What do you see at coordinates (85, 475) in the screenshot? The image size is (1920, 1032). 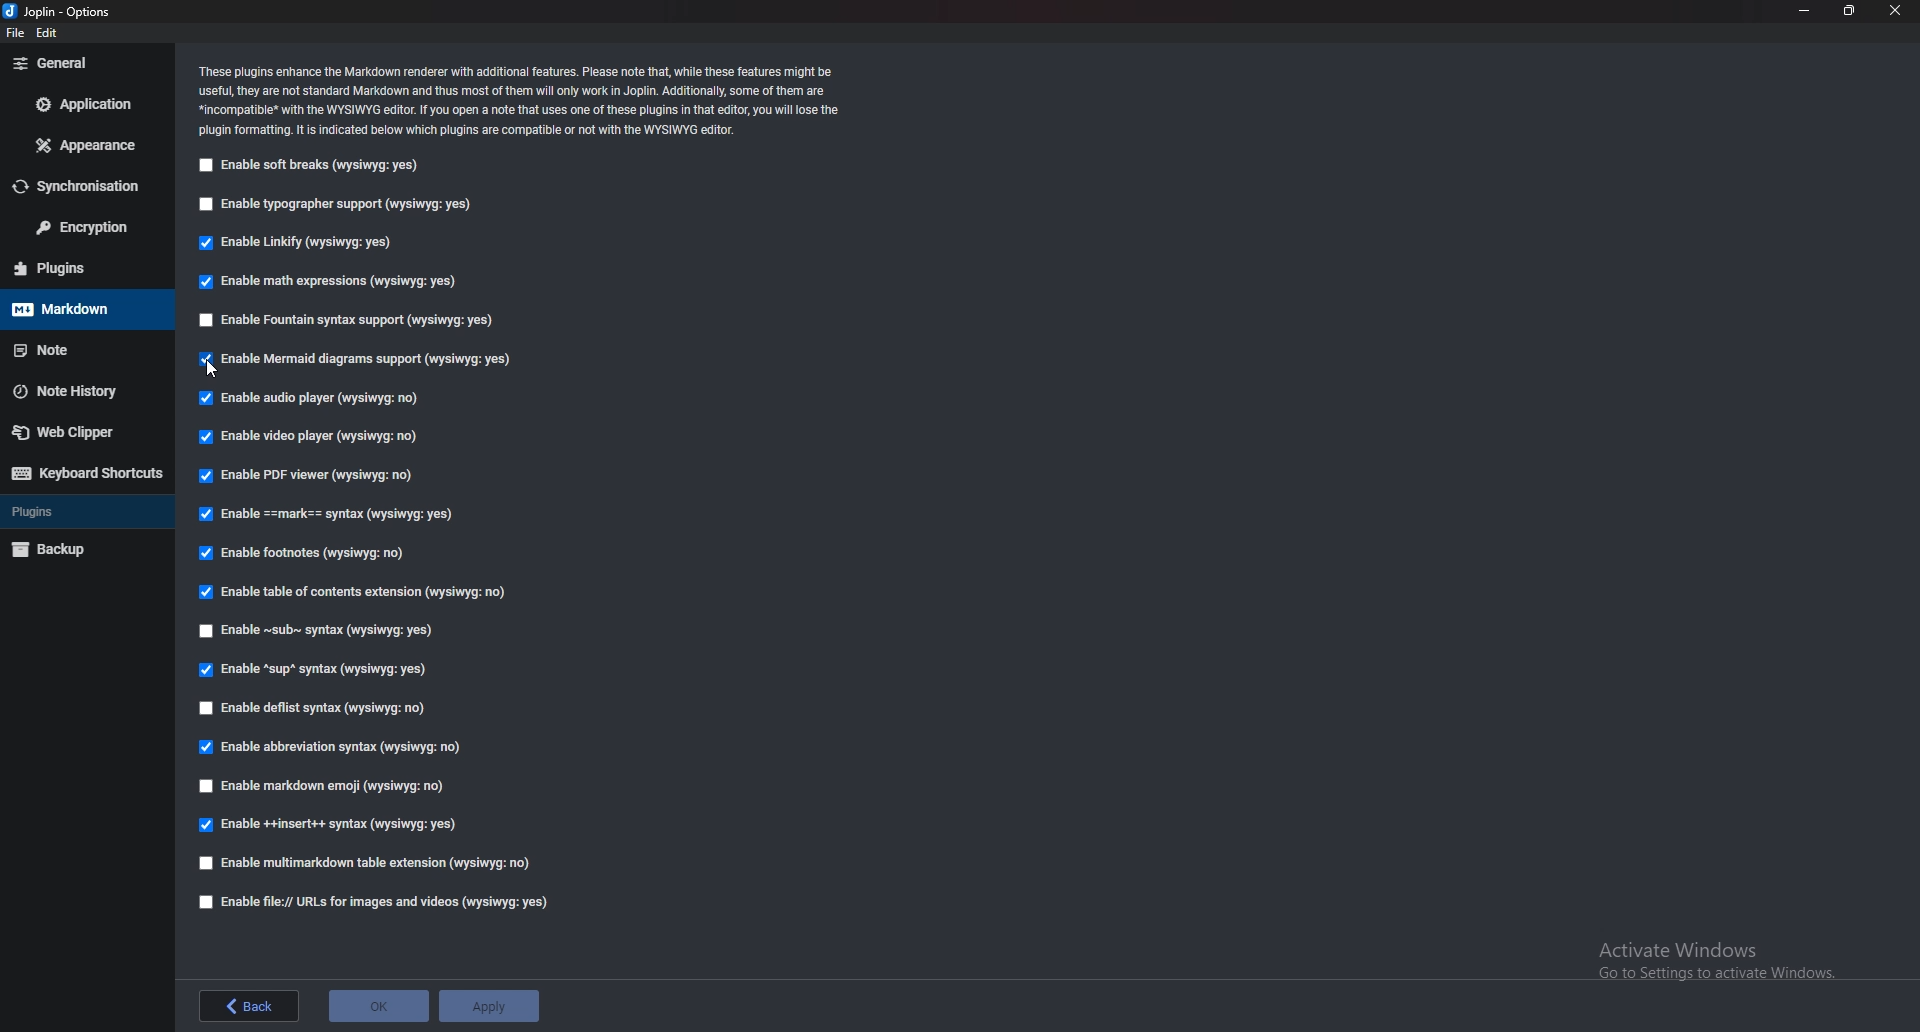 I see `Keyboard shortcuts` at bounding box center [85, 475].